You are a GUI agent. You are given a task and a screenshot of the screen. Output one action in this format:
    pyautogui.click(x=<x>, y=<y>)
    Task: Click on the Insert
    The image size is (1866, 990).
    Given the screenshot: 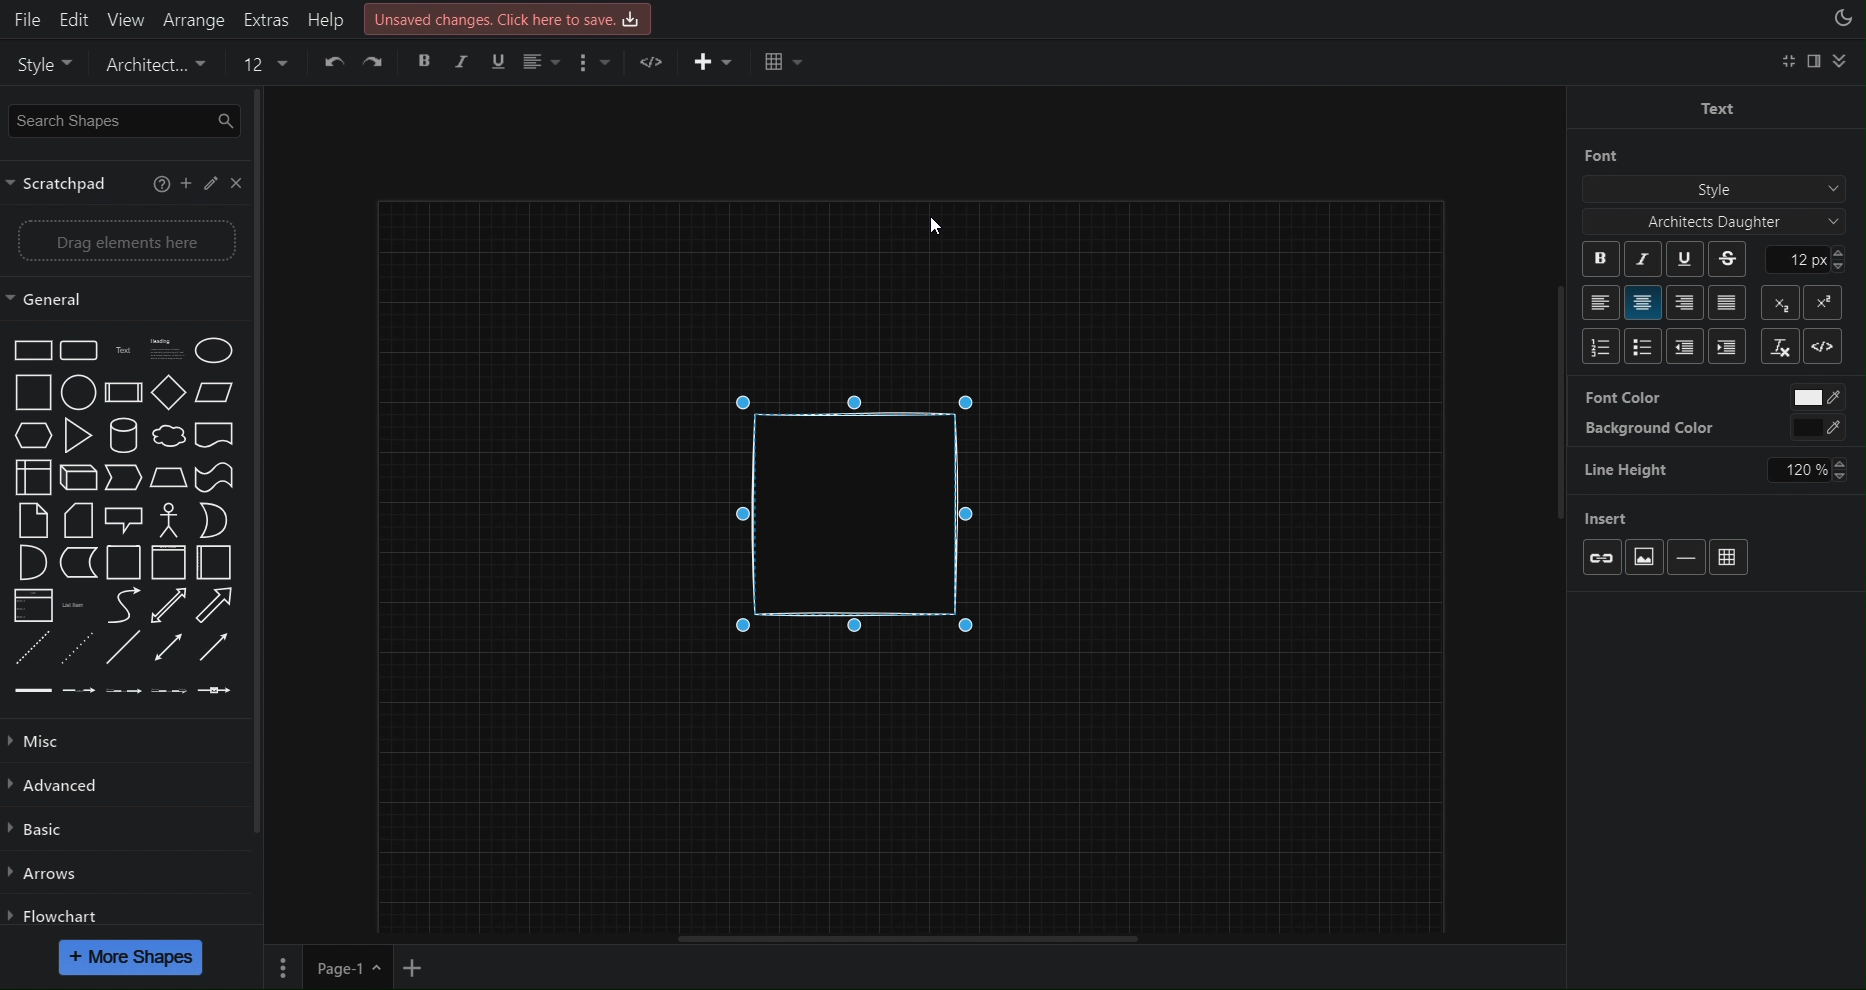 What is the action you would take?
    pyautogui.click(x=1629, y=520)
    